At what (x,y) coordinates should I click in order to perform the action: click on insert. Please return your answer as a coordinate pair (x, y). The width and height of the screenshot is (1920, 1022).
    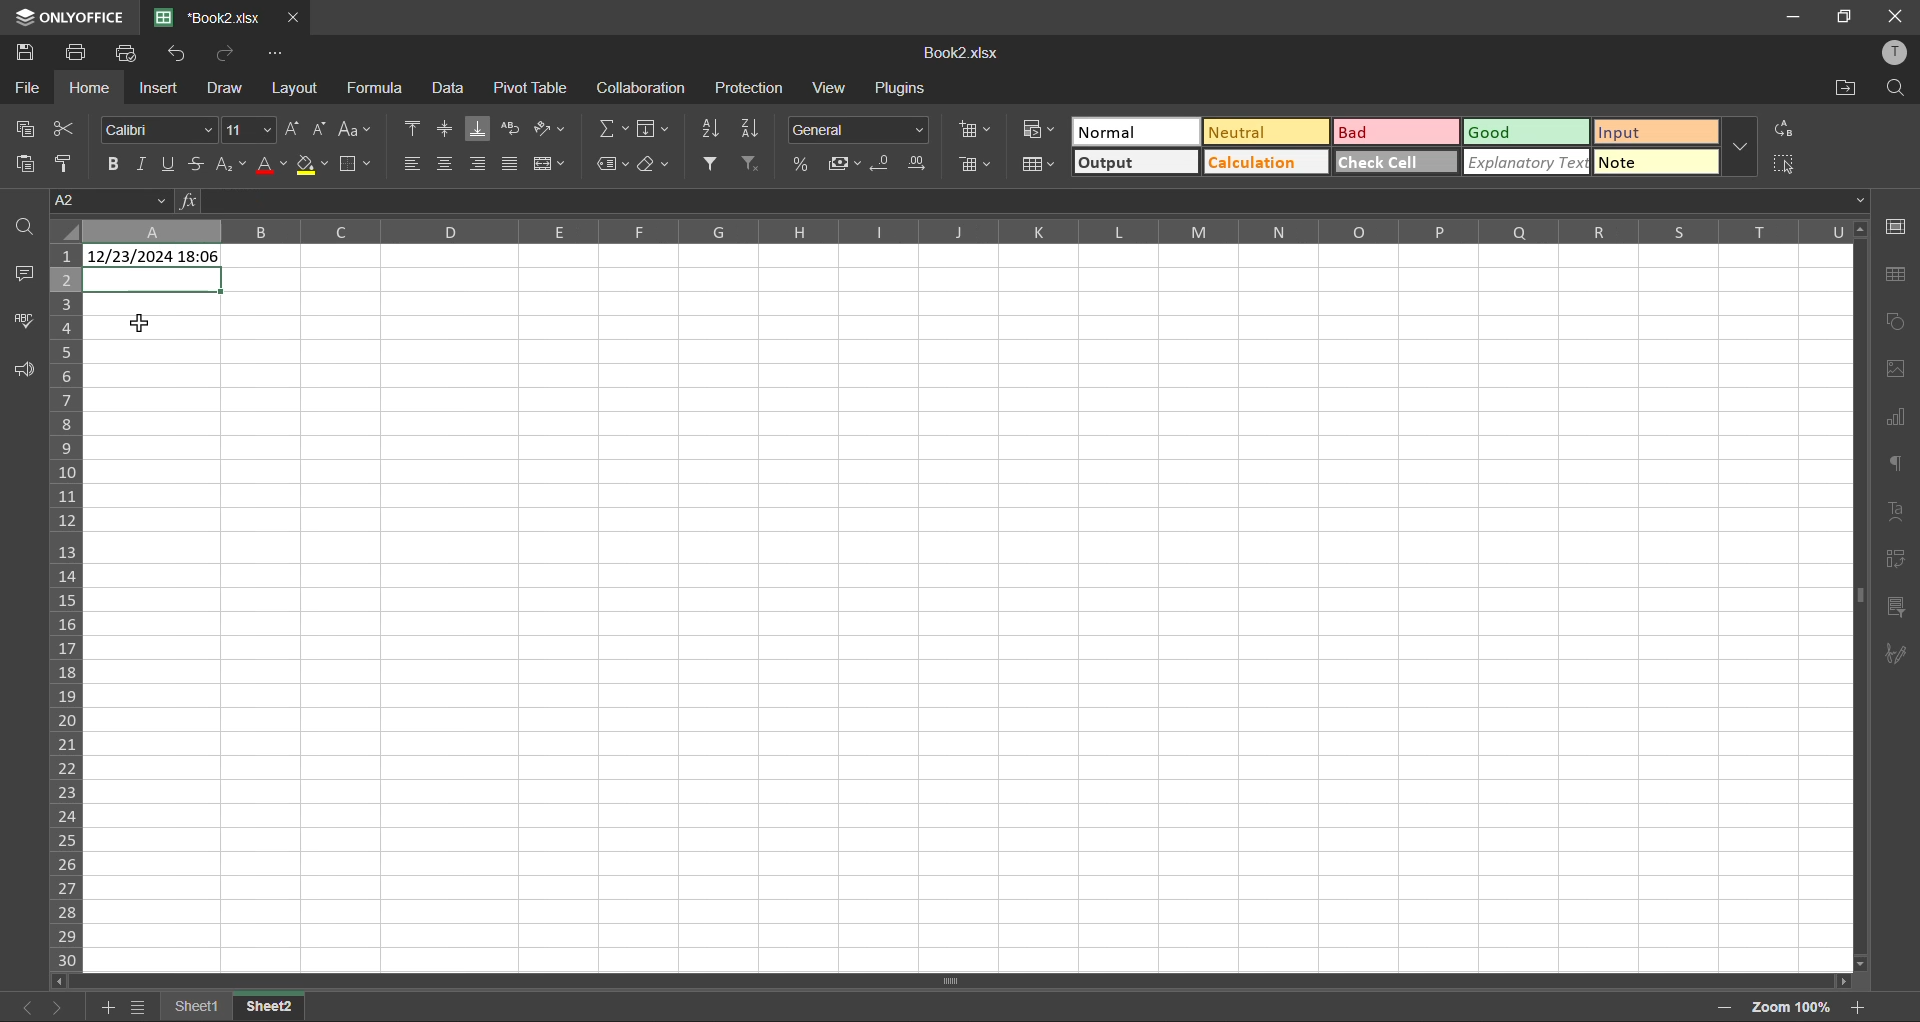
    Looking at the image, I should click on (156, 87).